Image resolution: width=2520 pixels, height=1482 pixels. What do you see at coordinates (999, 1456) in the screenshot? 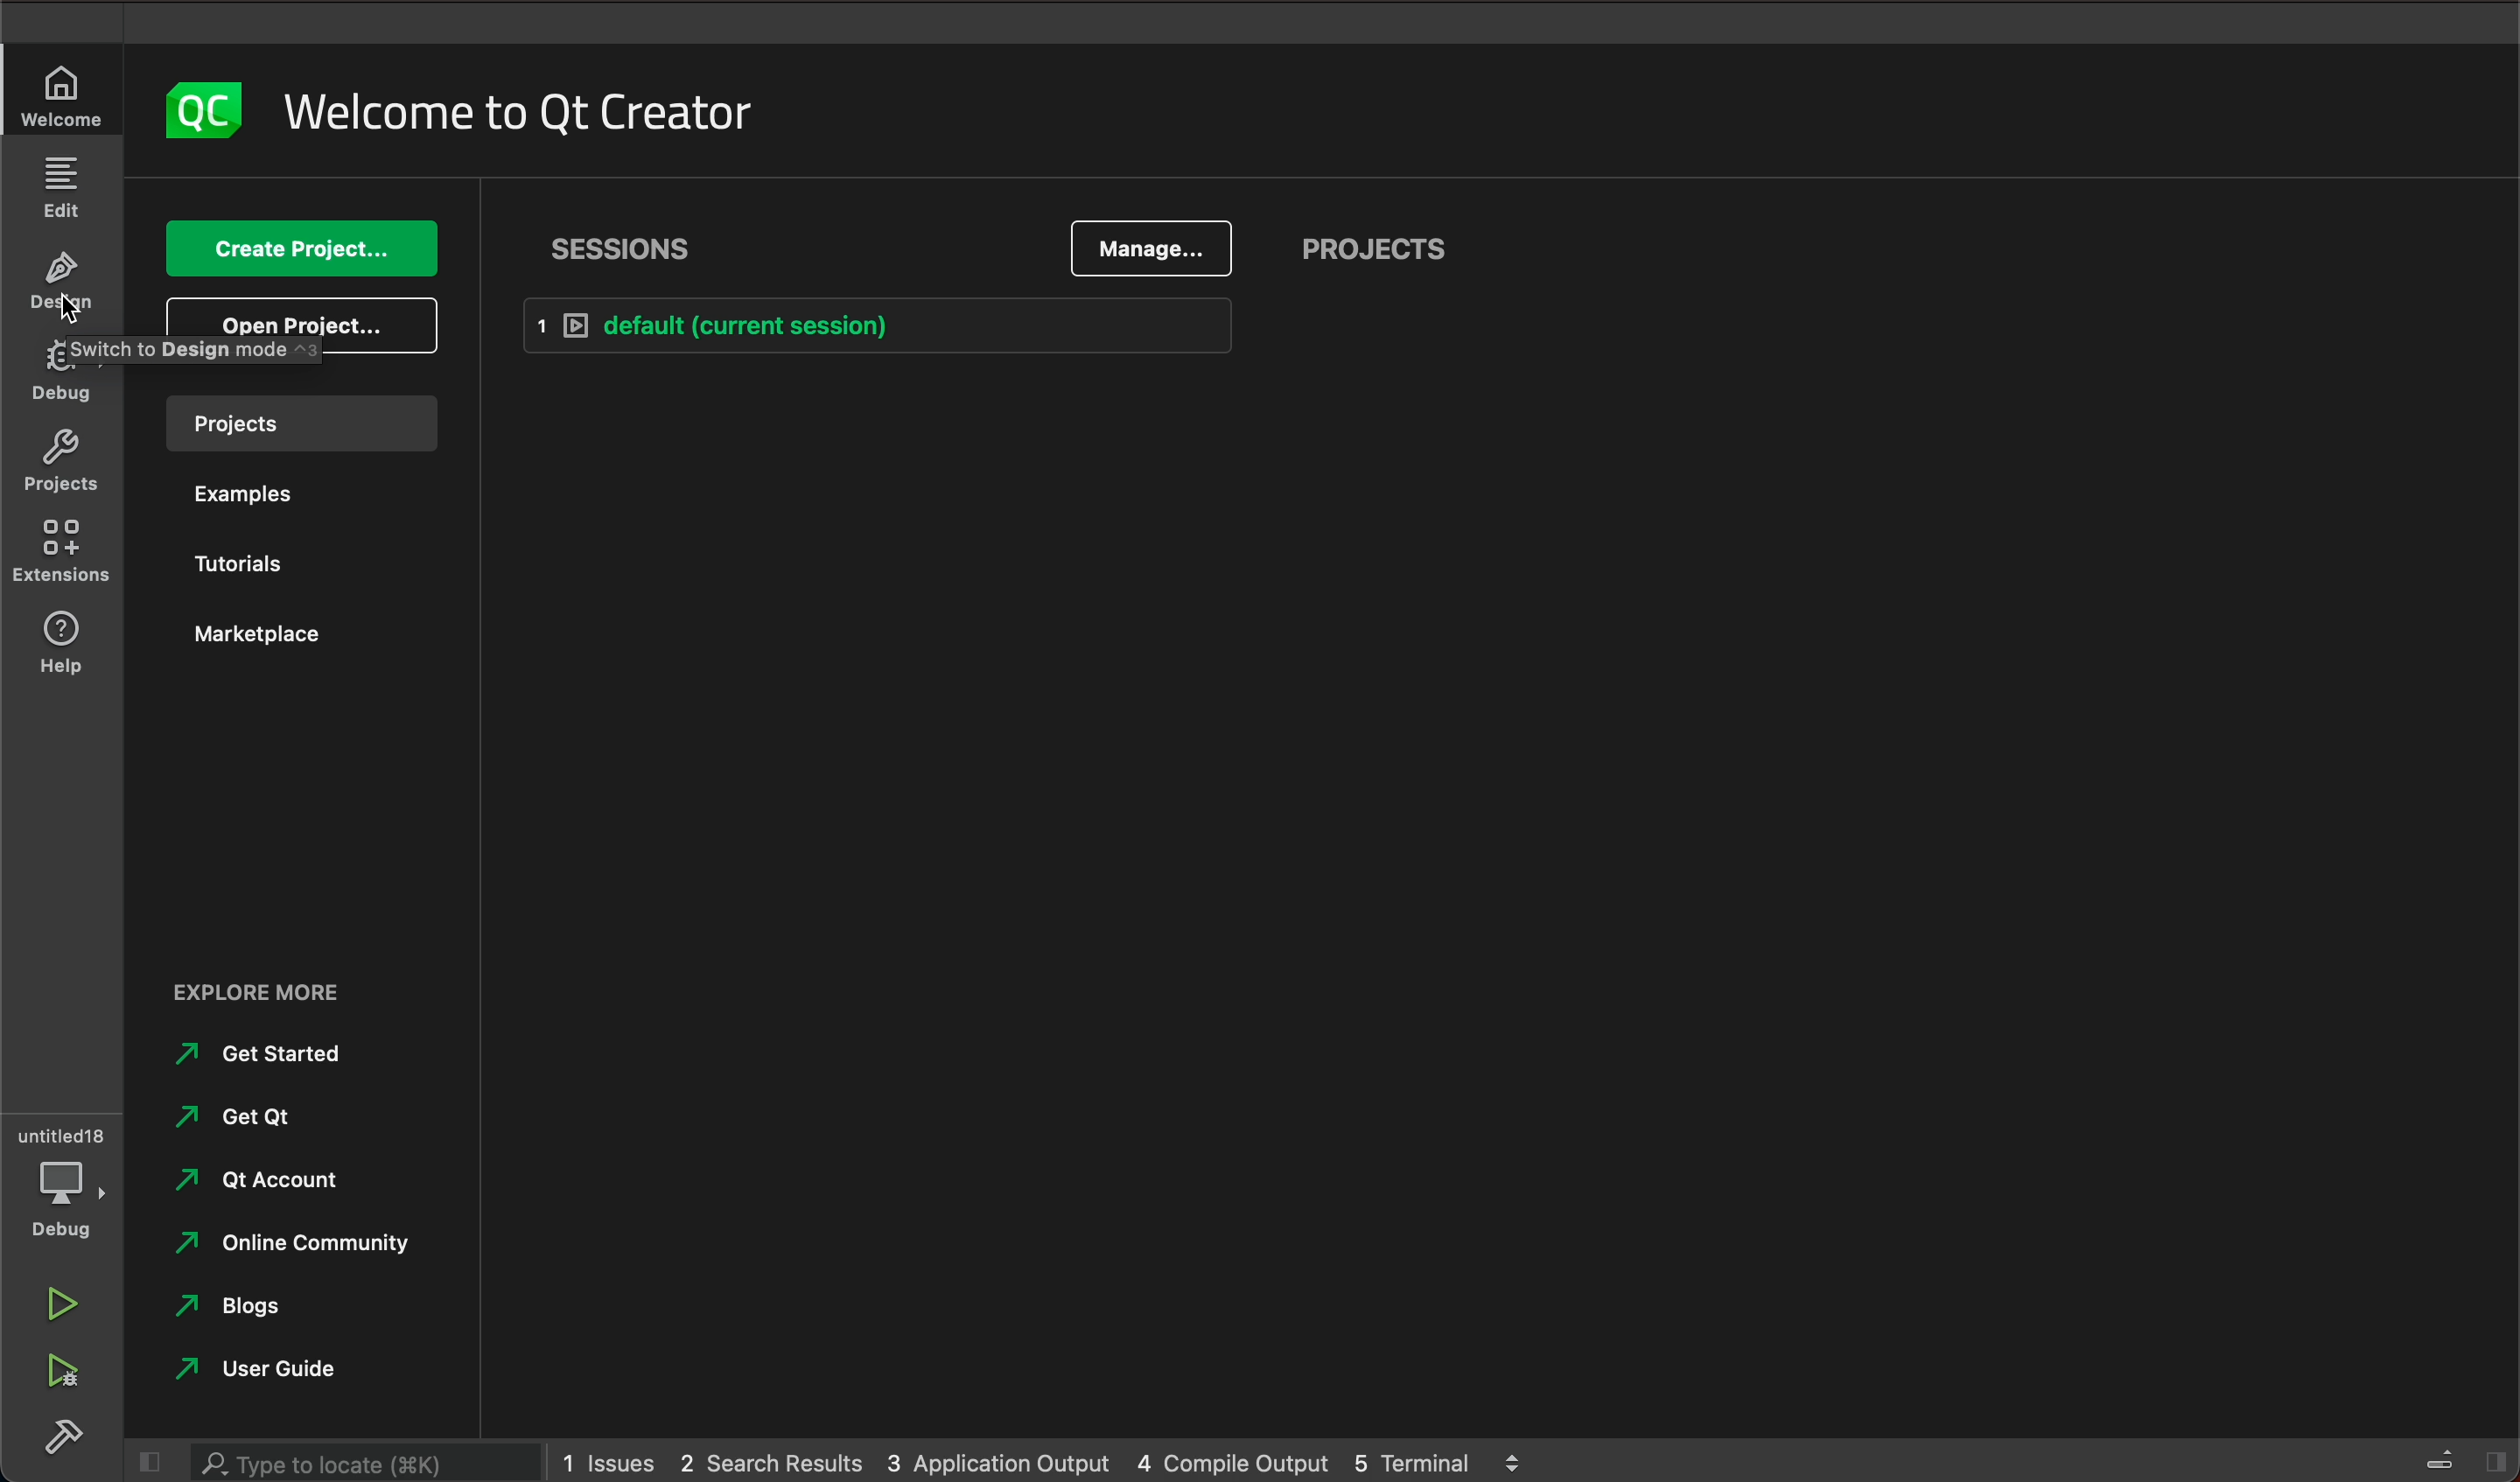
I see `3 application output` at bounding box center [999, 1456].